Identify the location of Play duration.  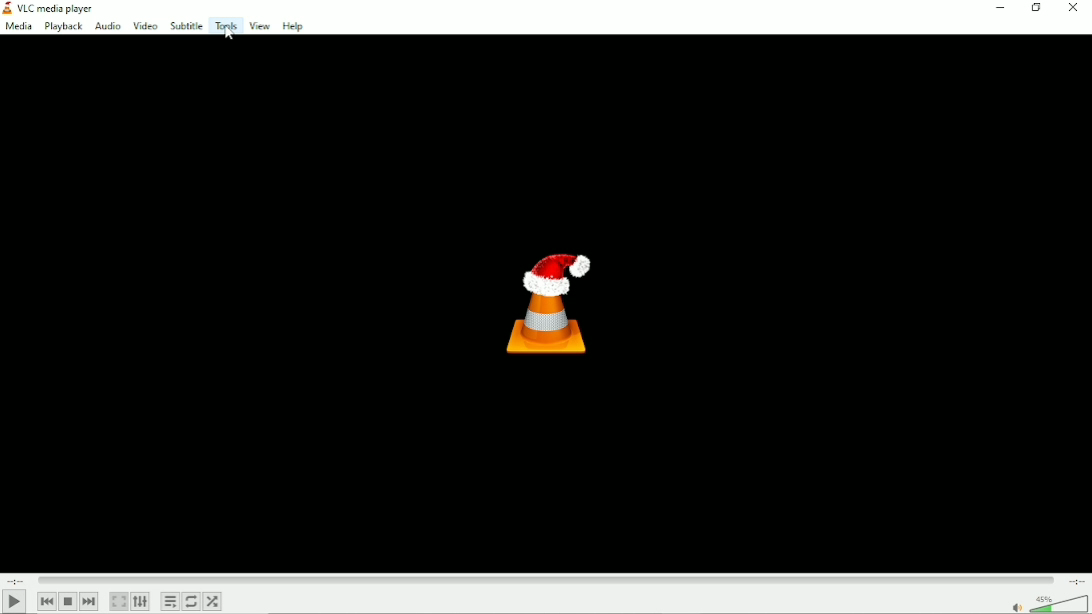
(546, 579).